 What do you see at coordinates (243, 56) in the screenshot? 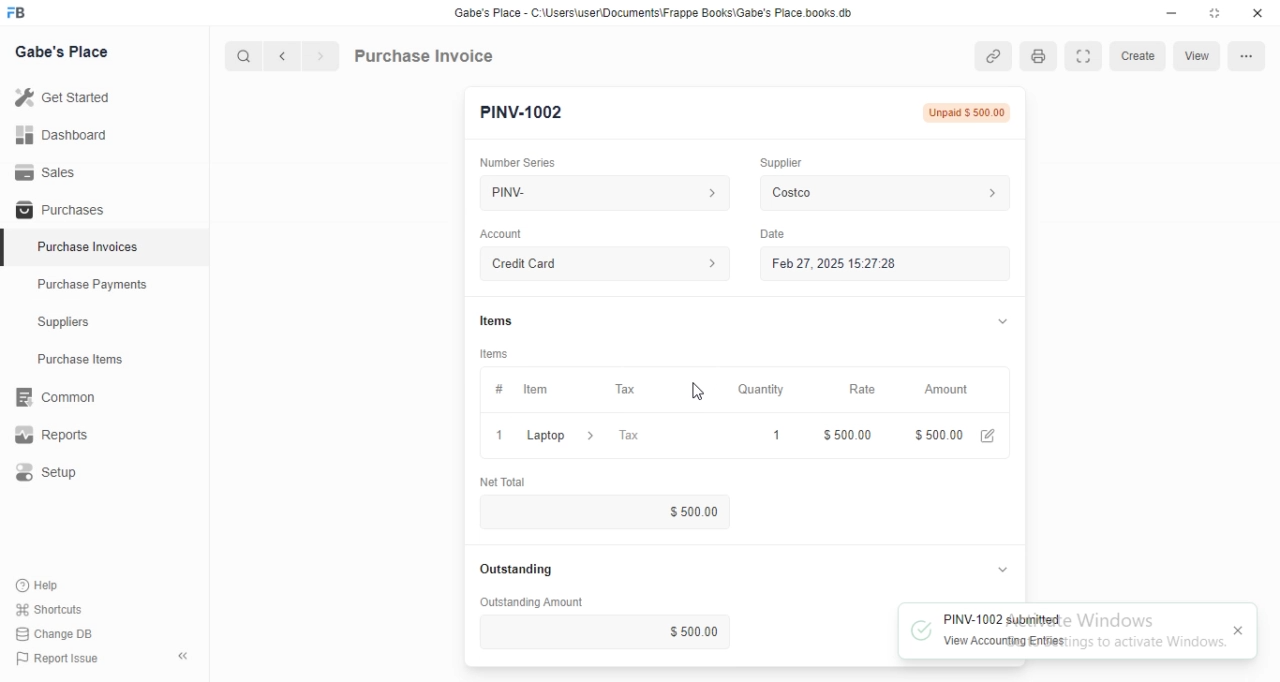
I see `Search` at bounding box center [243, 56].